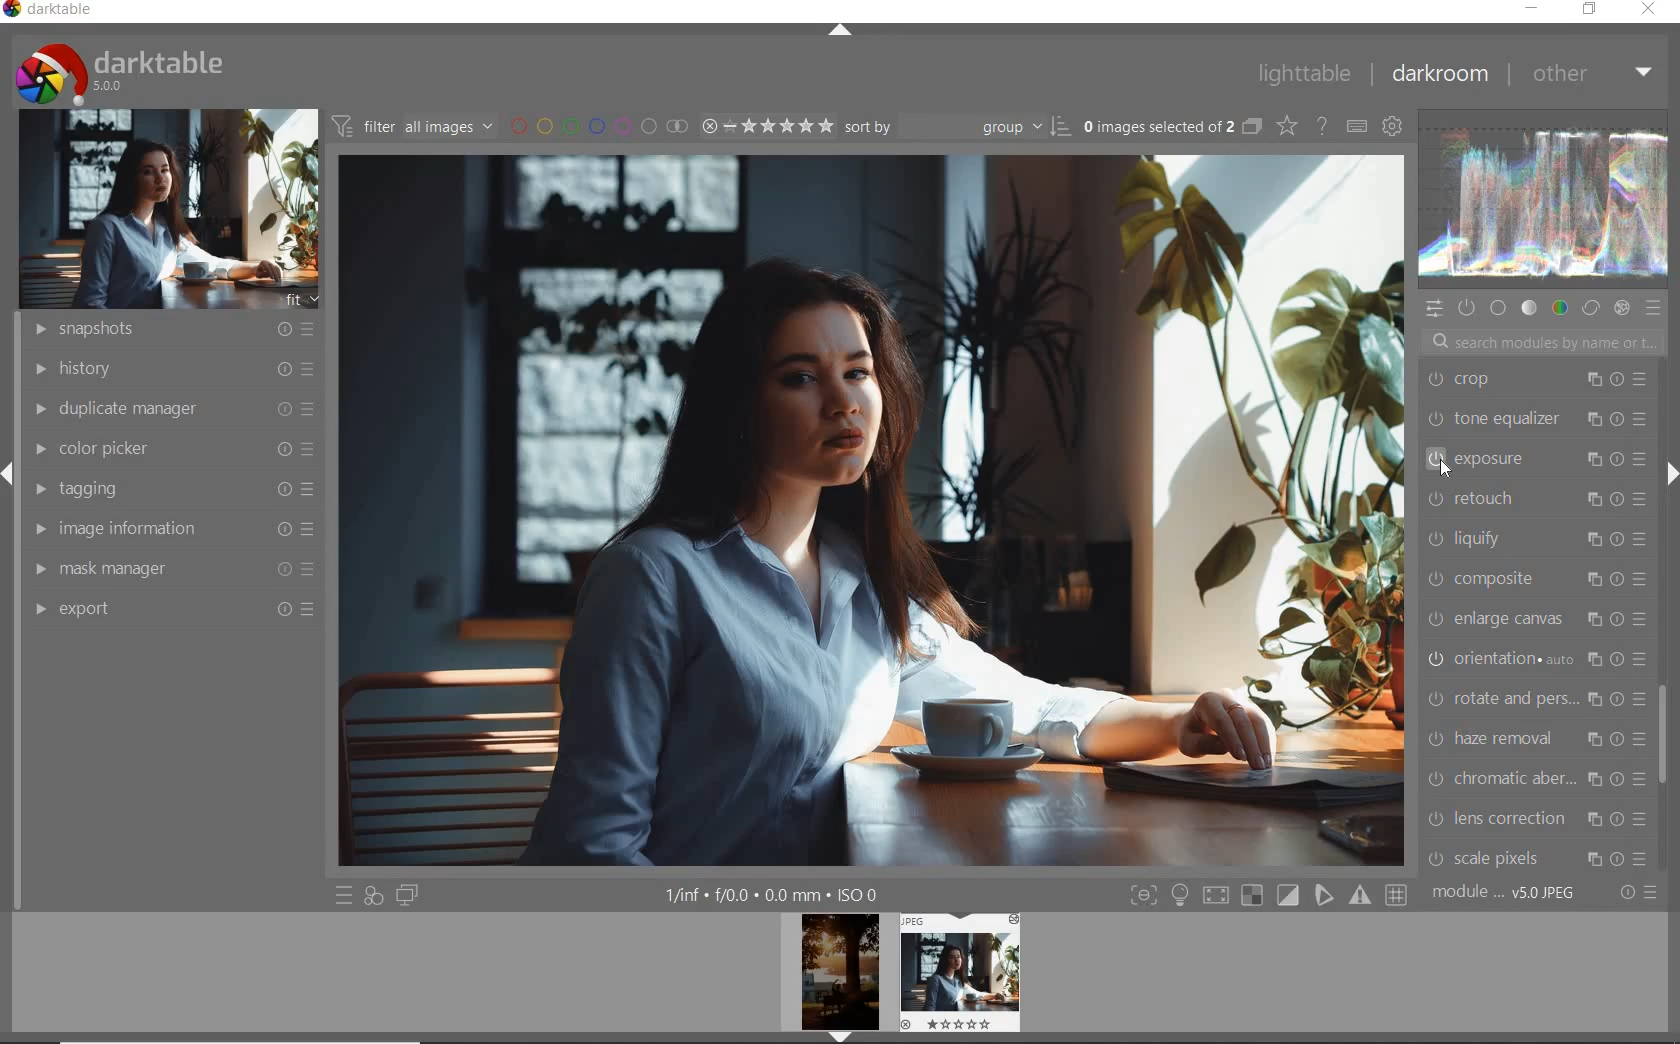 The height and width of the screenshot is (1044, 1680). Describe the element at coordinates (1667, 731) in the screenshot. I see `SCROLLBAR` at that location.